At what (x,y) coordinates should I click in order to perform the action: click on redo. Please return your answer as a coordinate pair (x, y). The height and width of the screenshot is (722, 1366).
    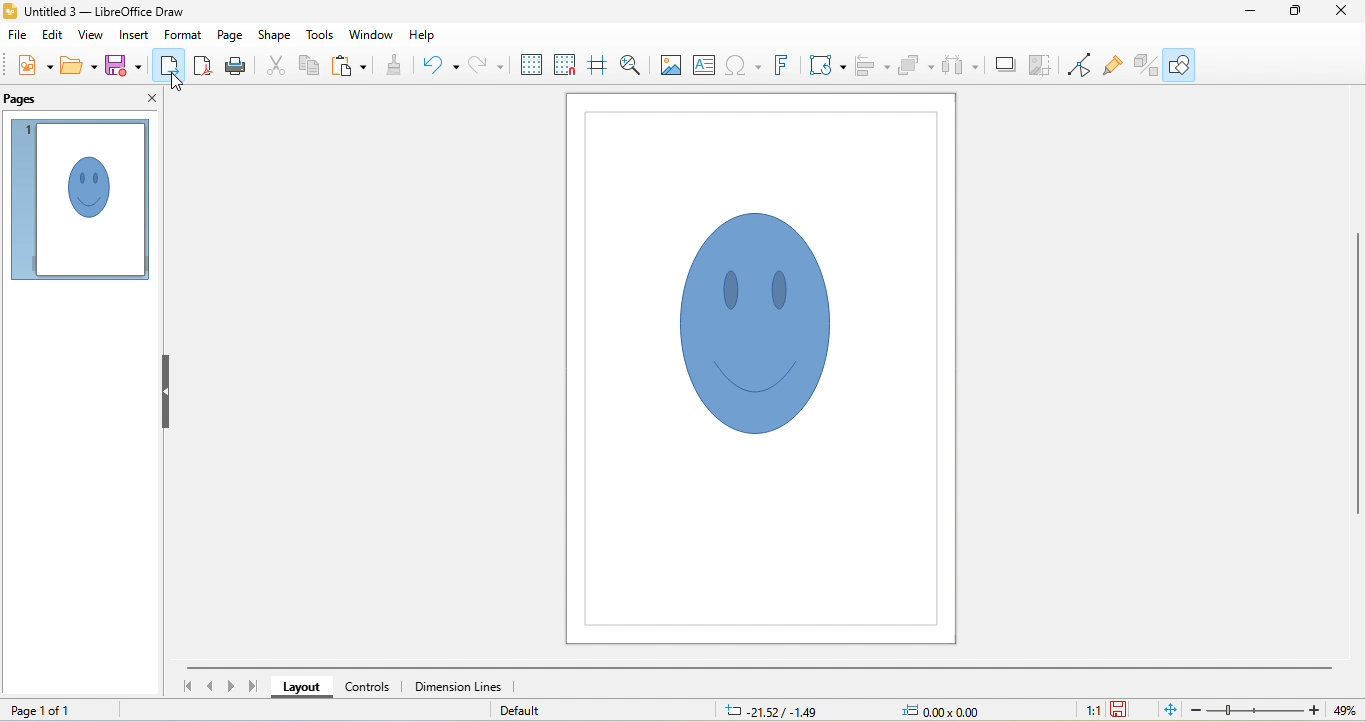
    Looking at the image, I should click on (486, 64).